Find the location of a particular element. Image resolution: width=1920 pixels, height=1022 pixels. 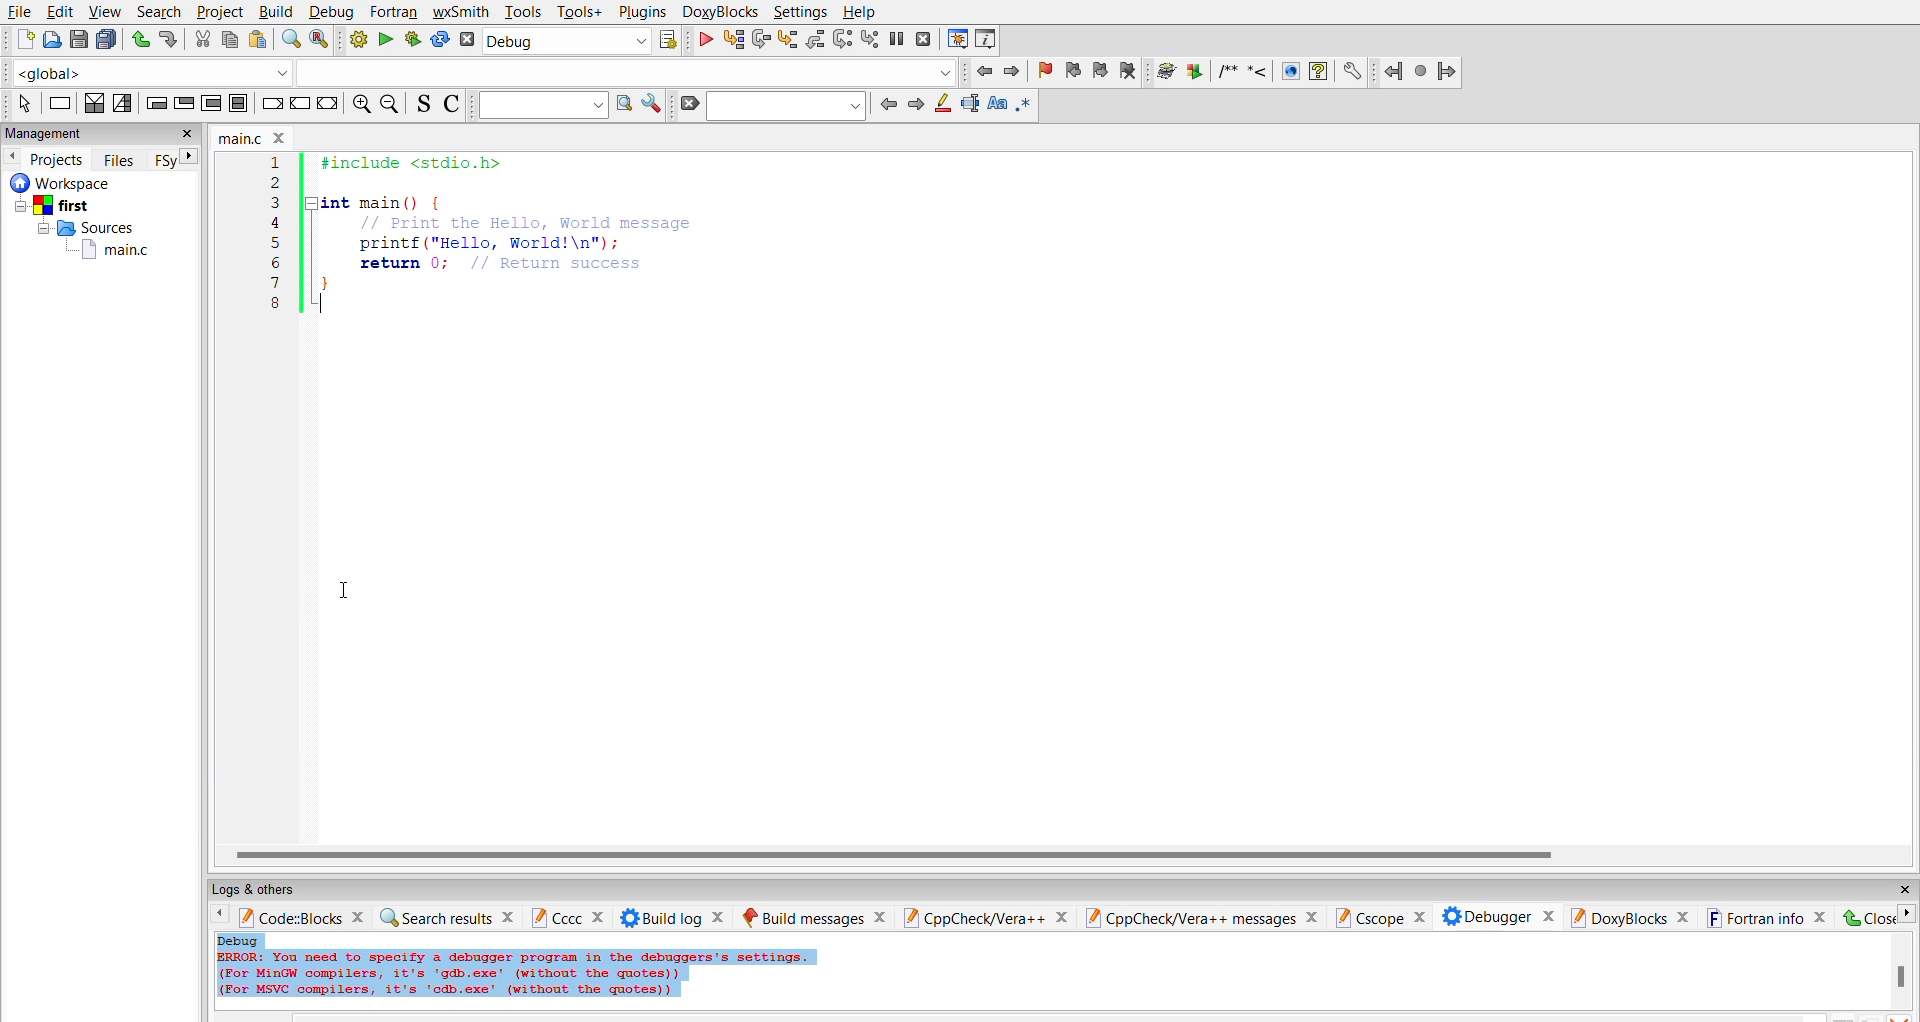

debug is located at coordinates (333, 13).